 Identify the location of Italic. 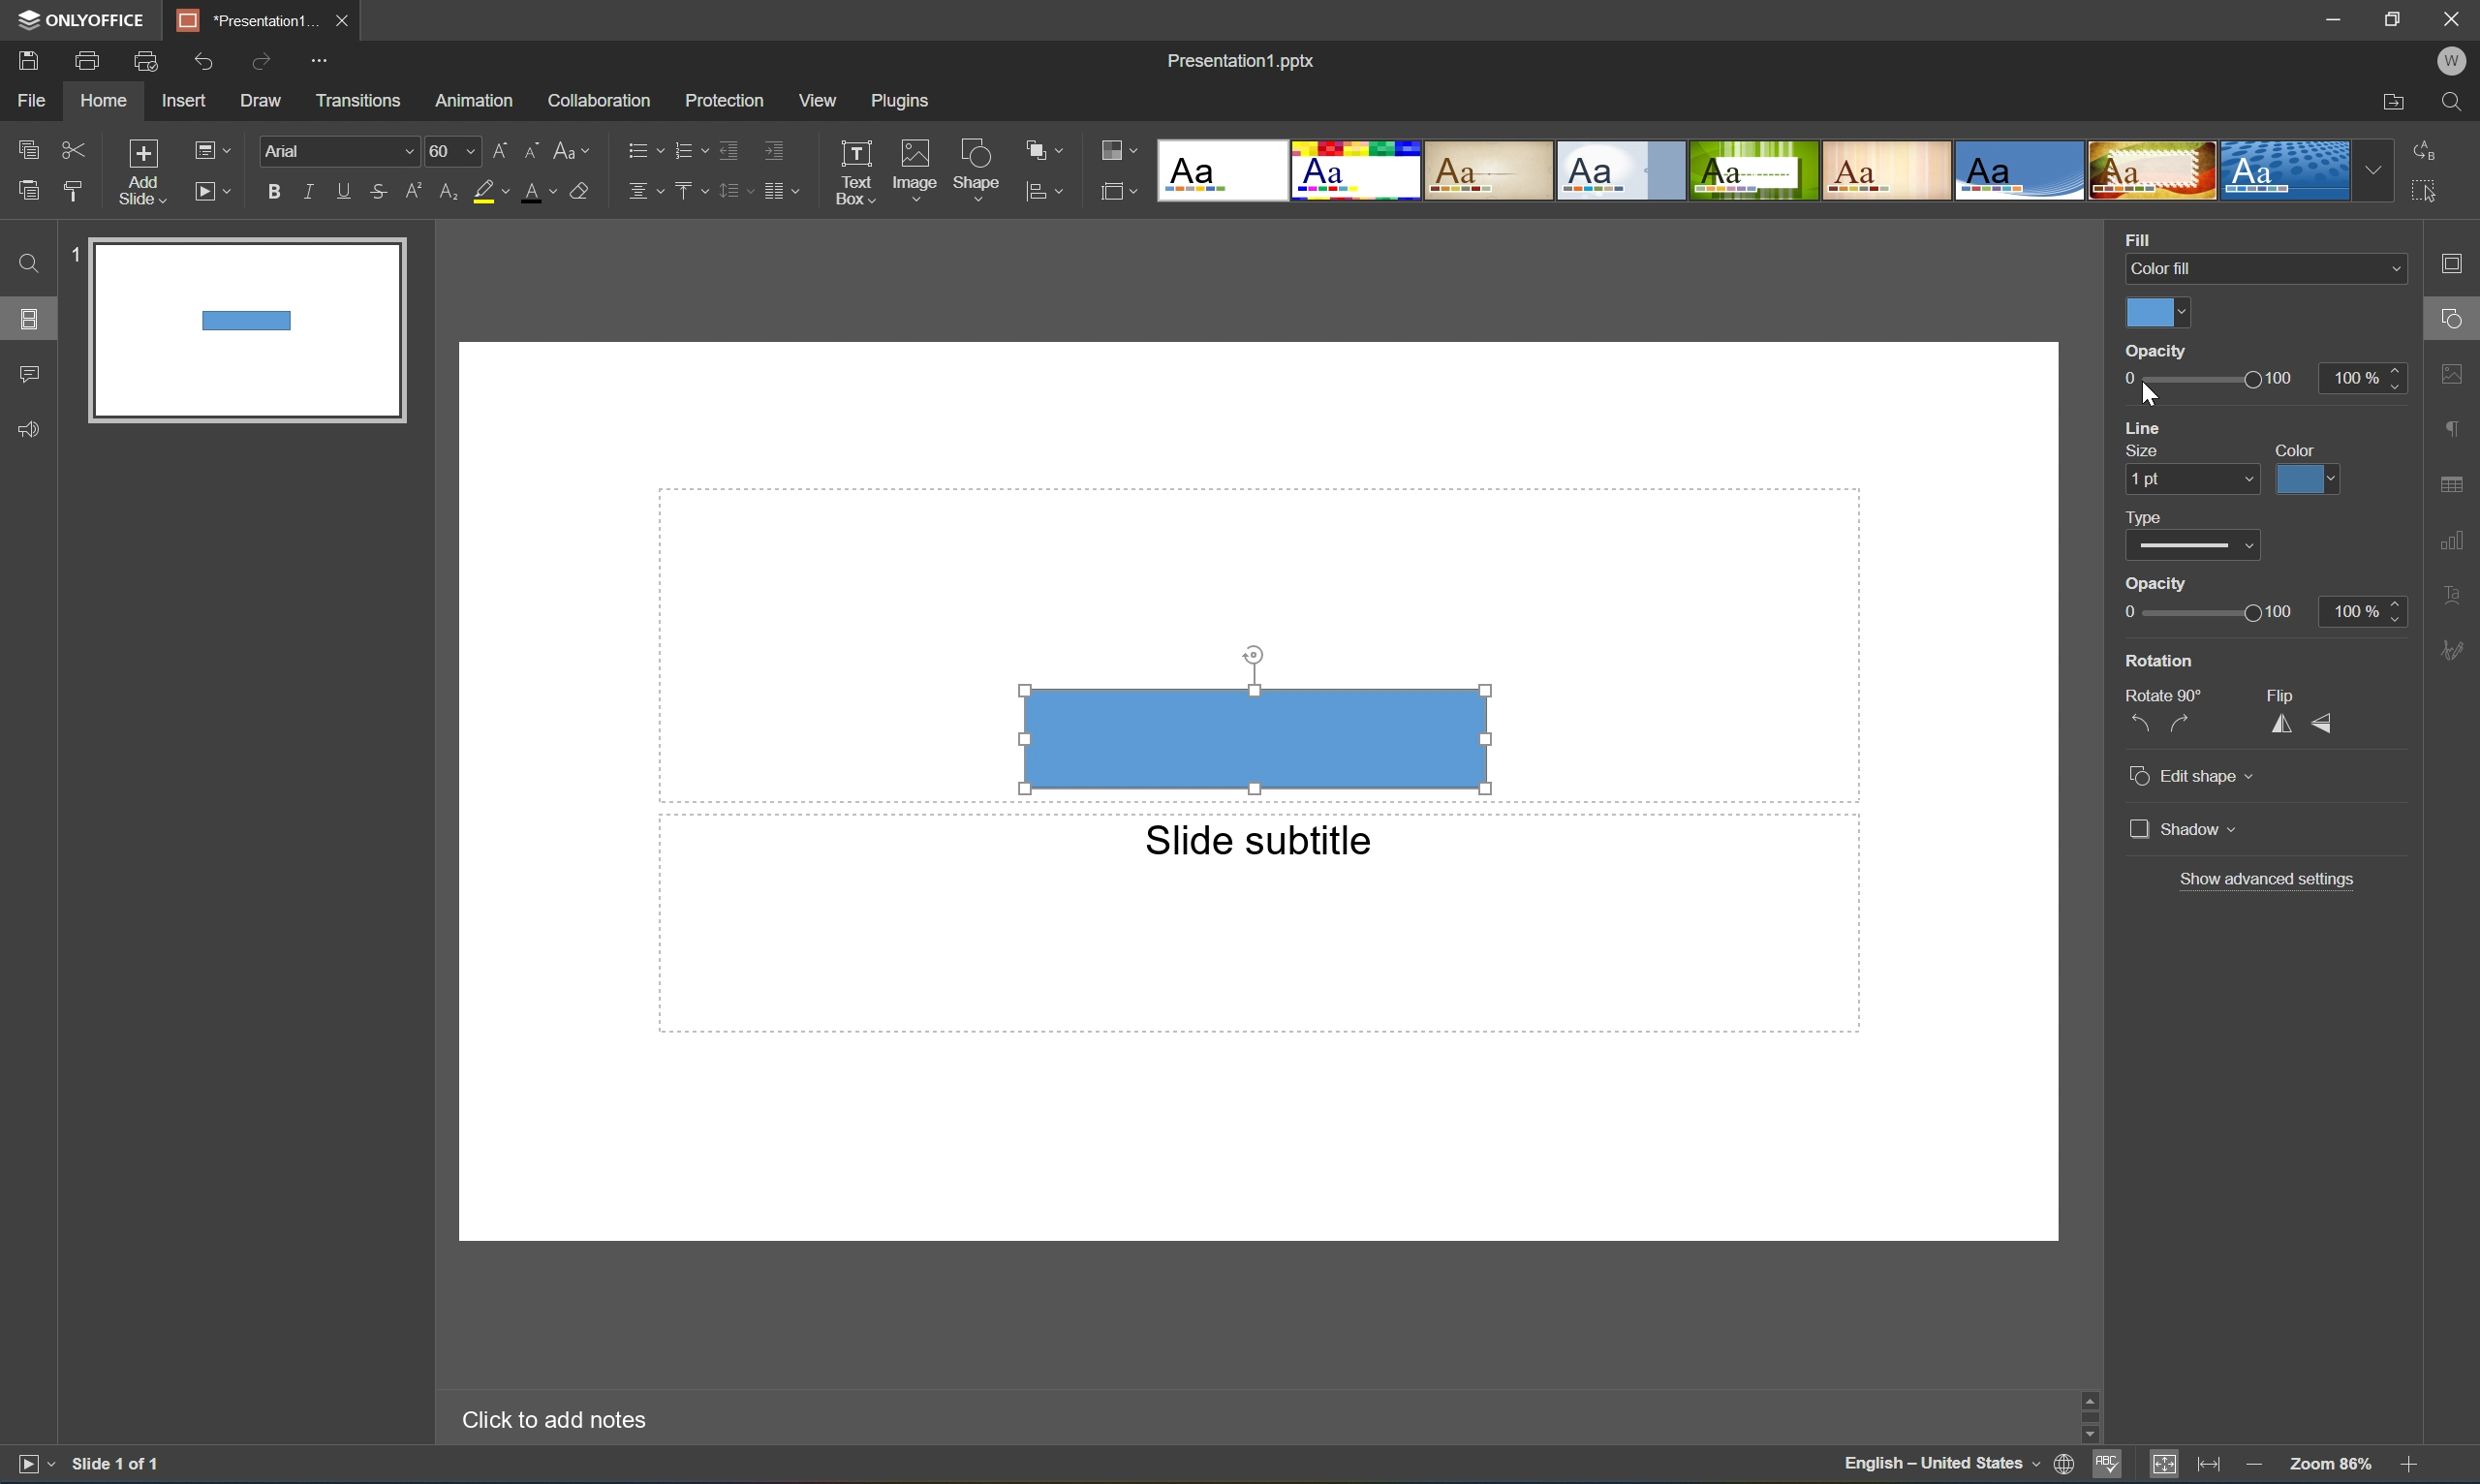
(306, 189).